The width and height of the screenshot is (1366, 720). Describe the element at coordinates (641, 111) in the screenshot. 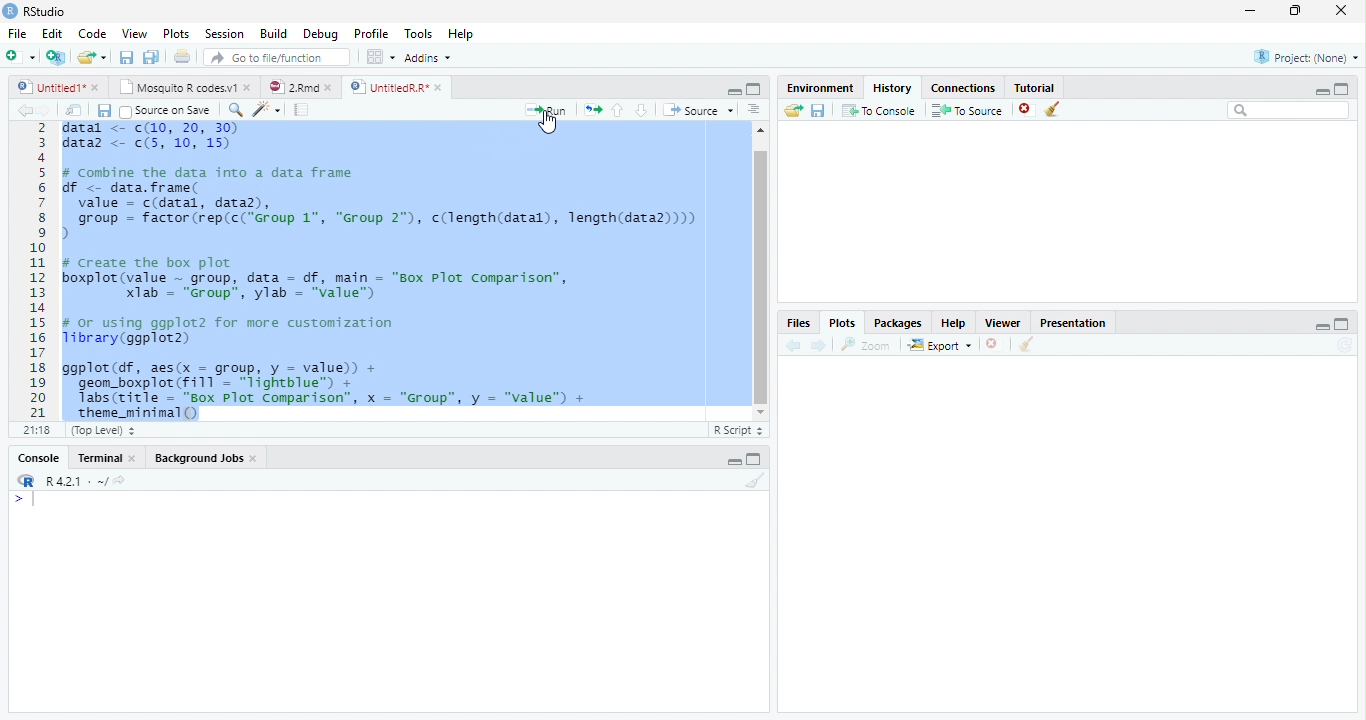

I see `Go to next section/chunk` at that location.